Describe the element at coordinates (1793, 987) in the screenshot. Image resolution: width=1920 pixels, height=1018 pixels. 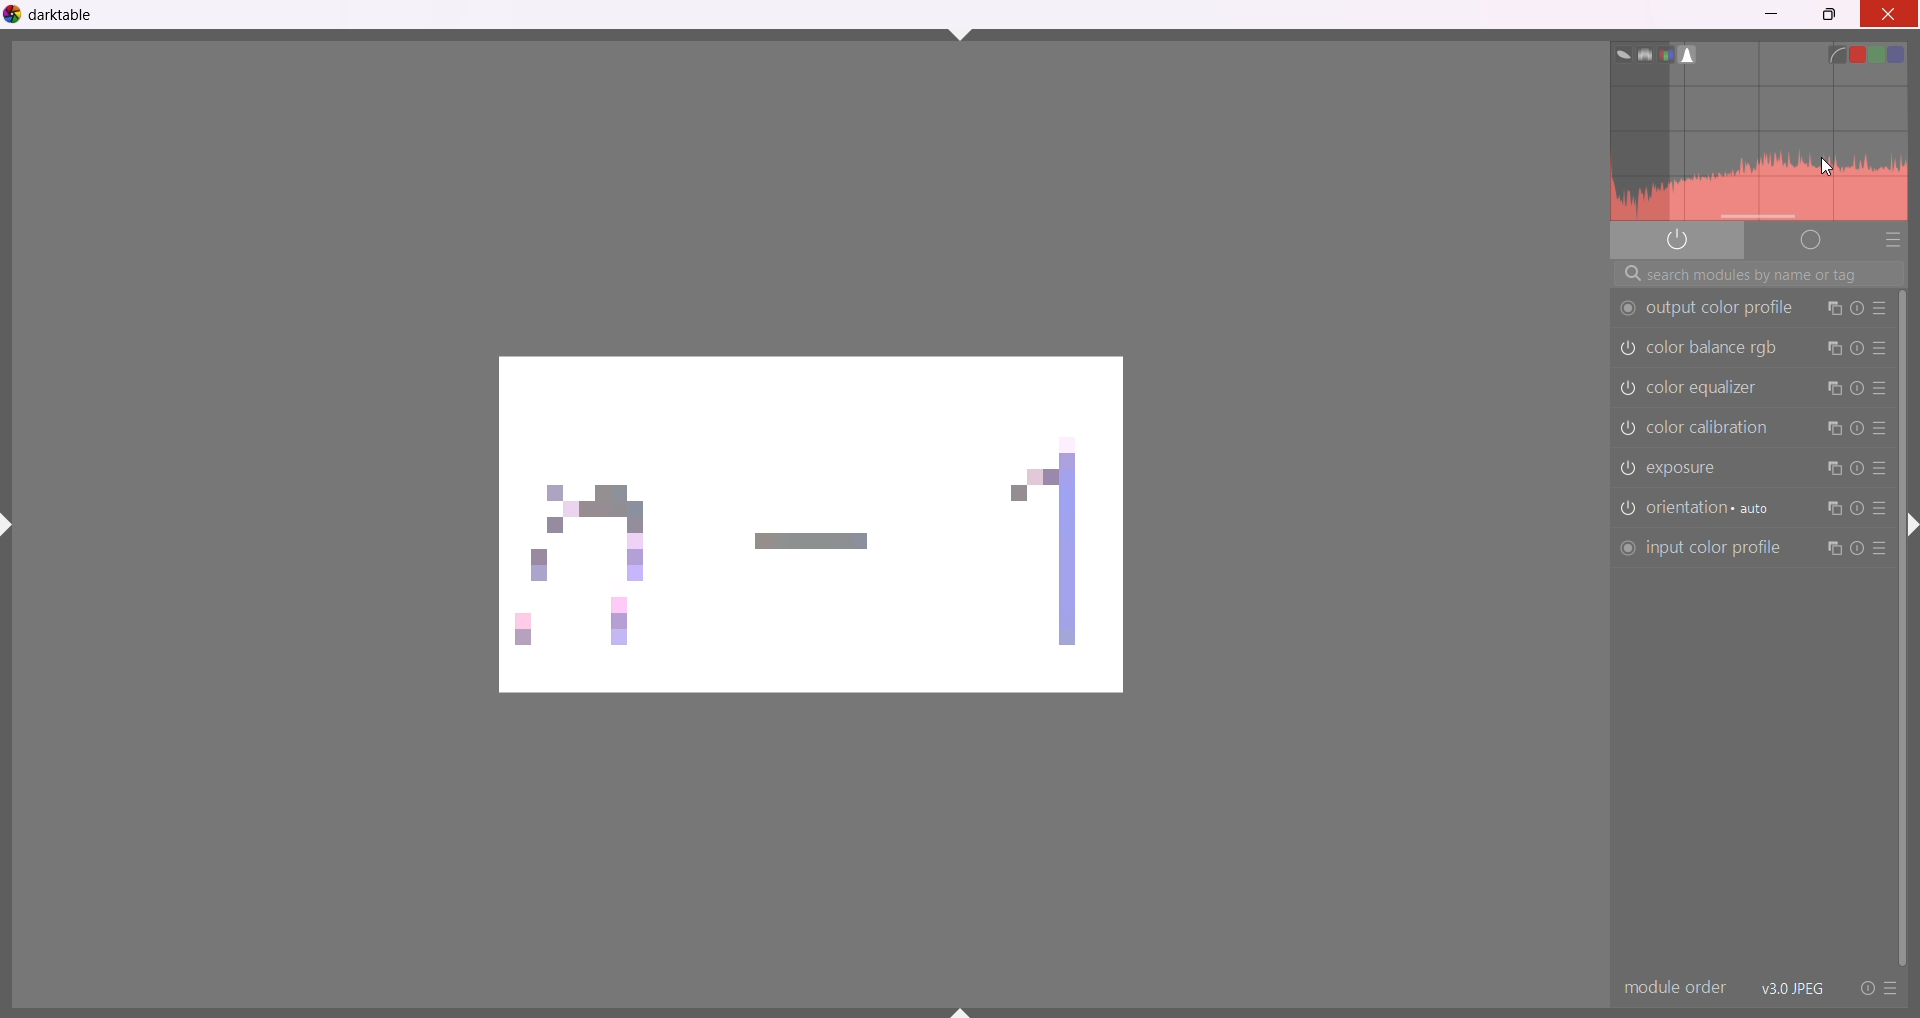
I see `version` at that location.